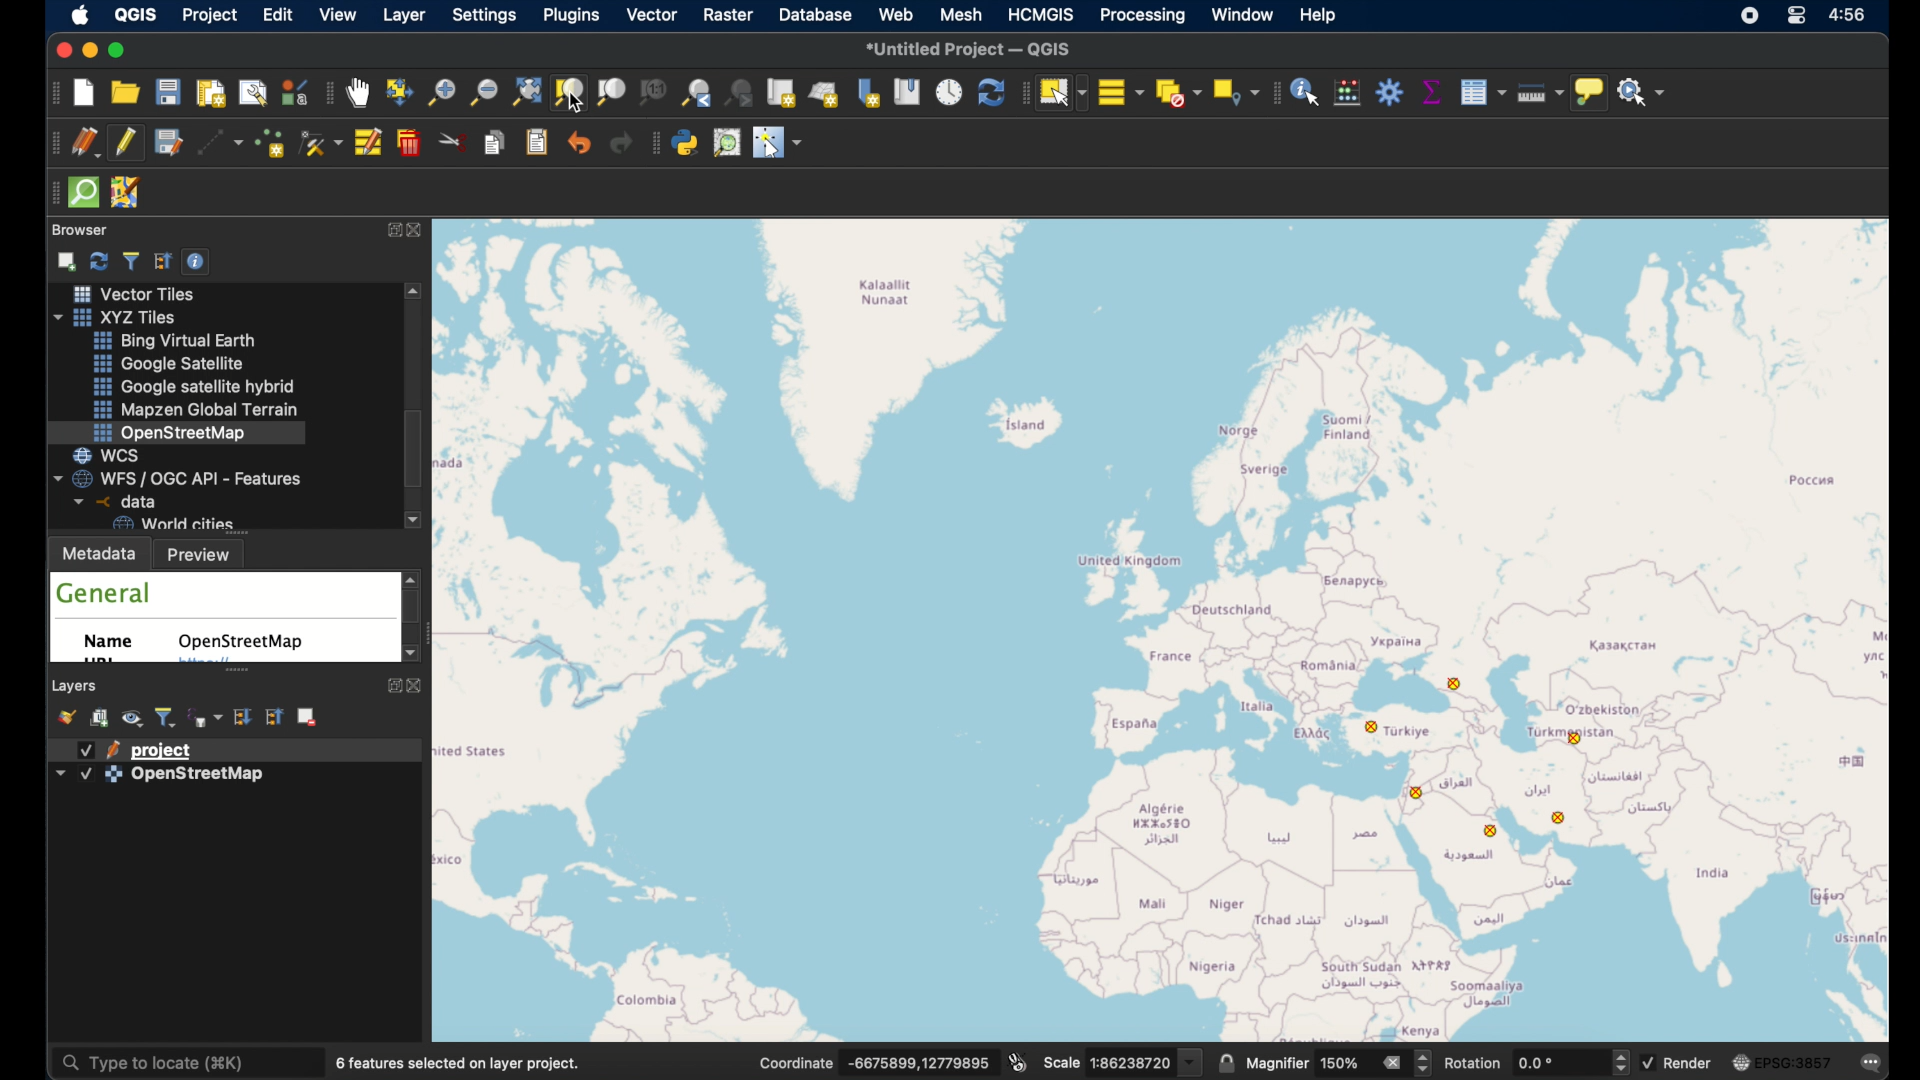 Image resolution: width=1920 pixels, height=1080 pixels. I want to click on mapzen global terrain, so click(199, 410).